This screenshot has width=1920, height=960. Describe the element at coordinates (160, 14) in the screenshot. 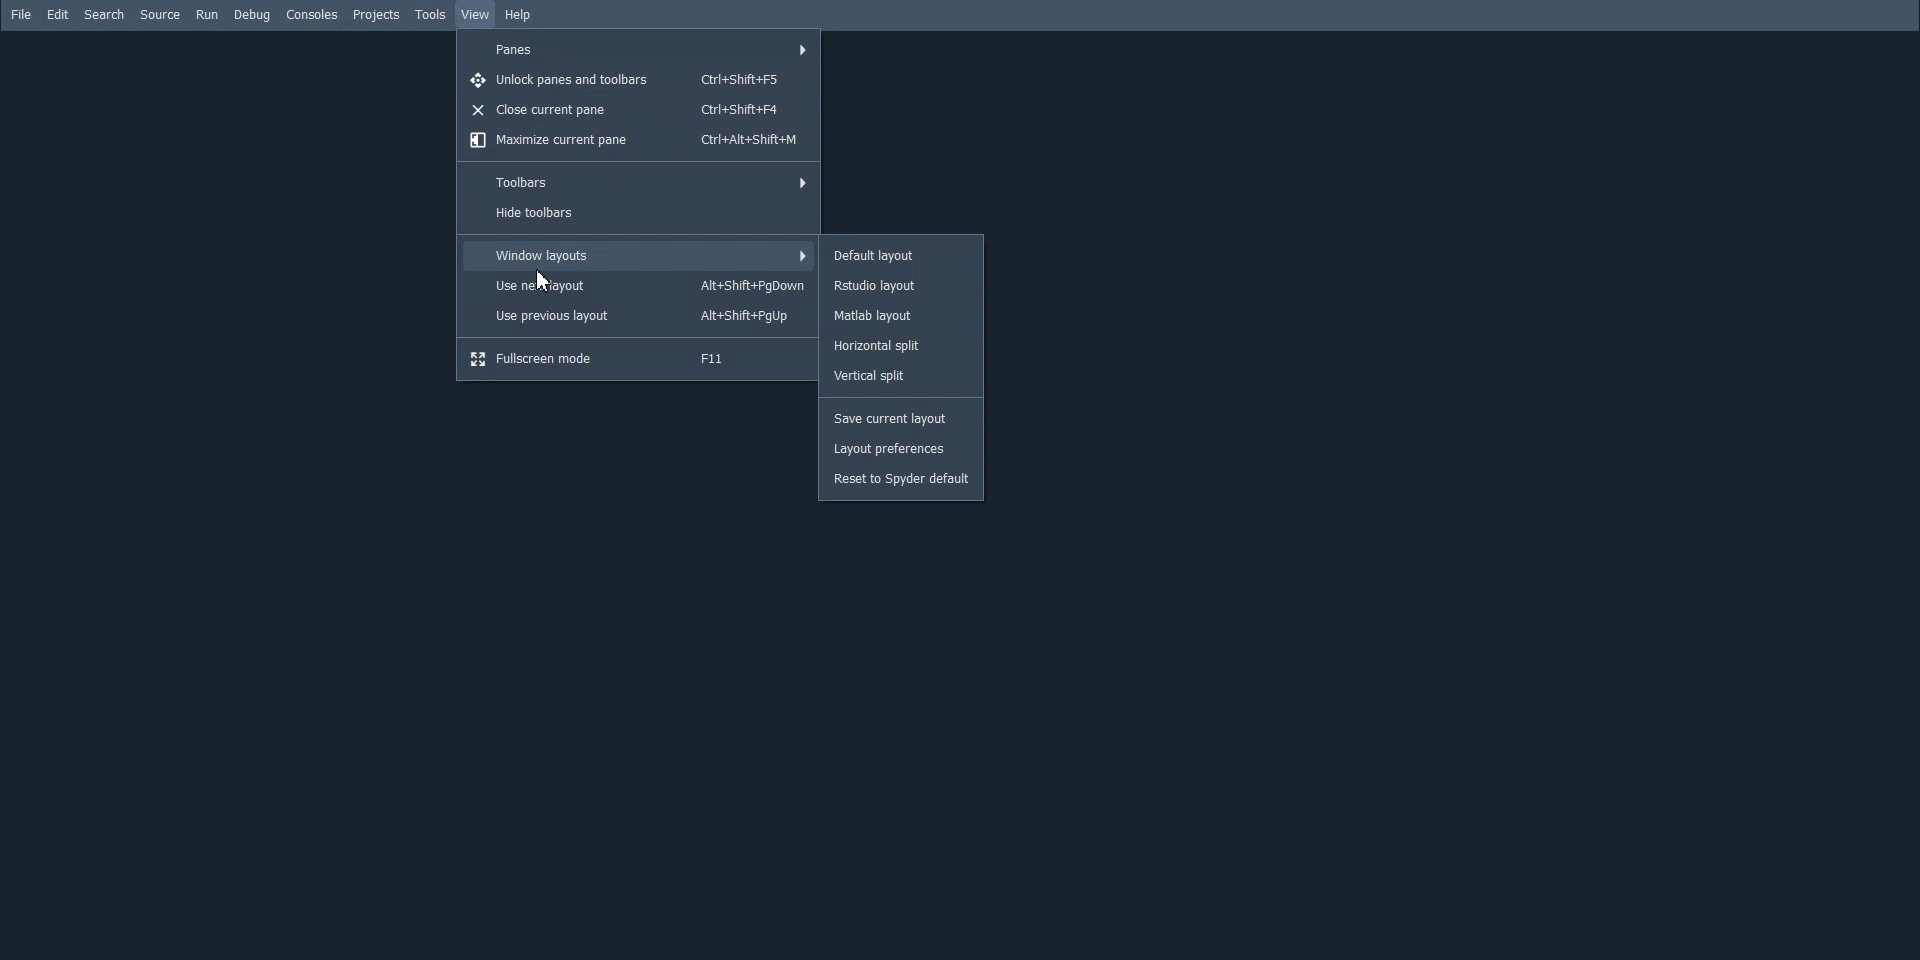

I see `Source` at that location.